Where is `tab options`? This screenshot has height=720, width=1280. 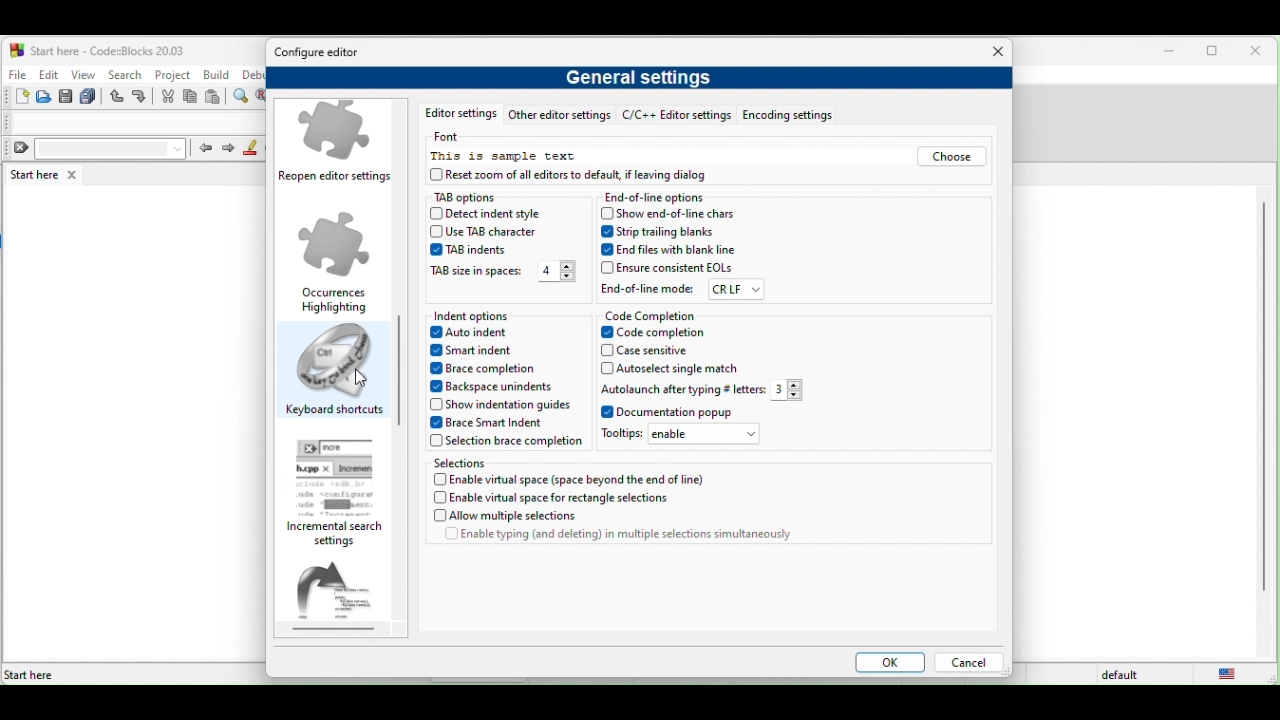 tab options is located at coordinates (484, 197).